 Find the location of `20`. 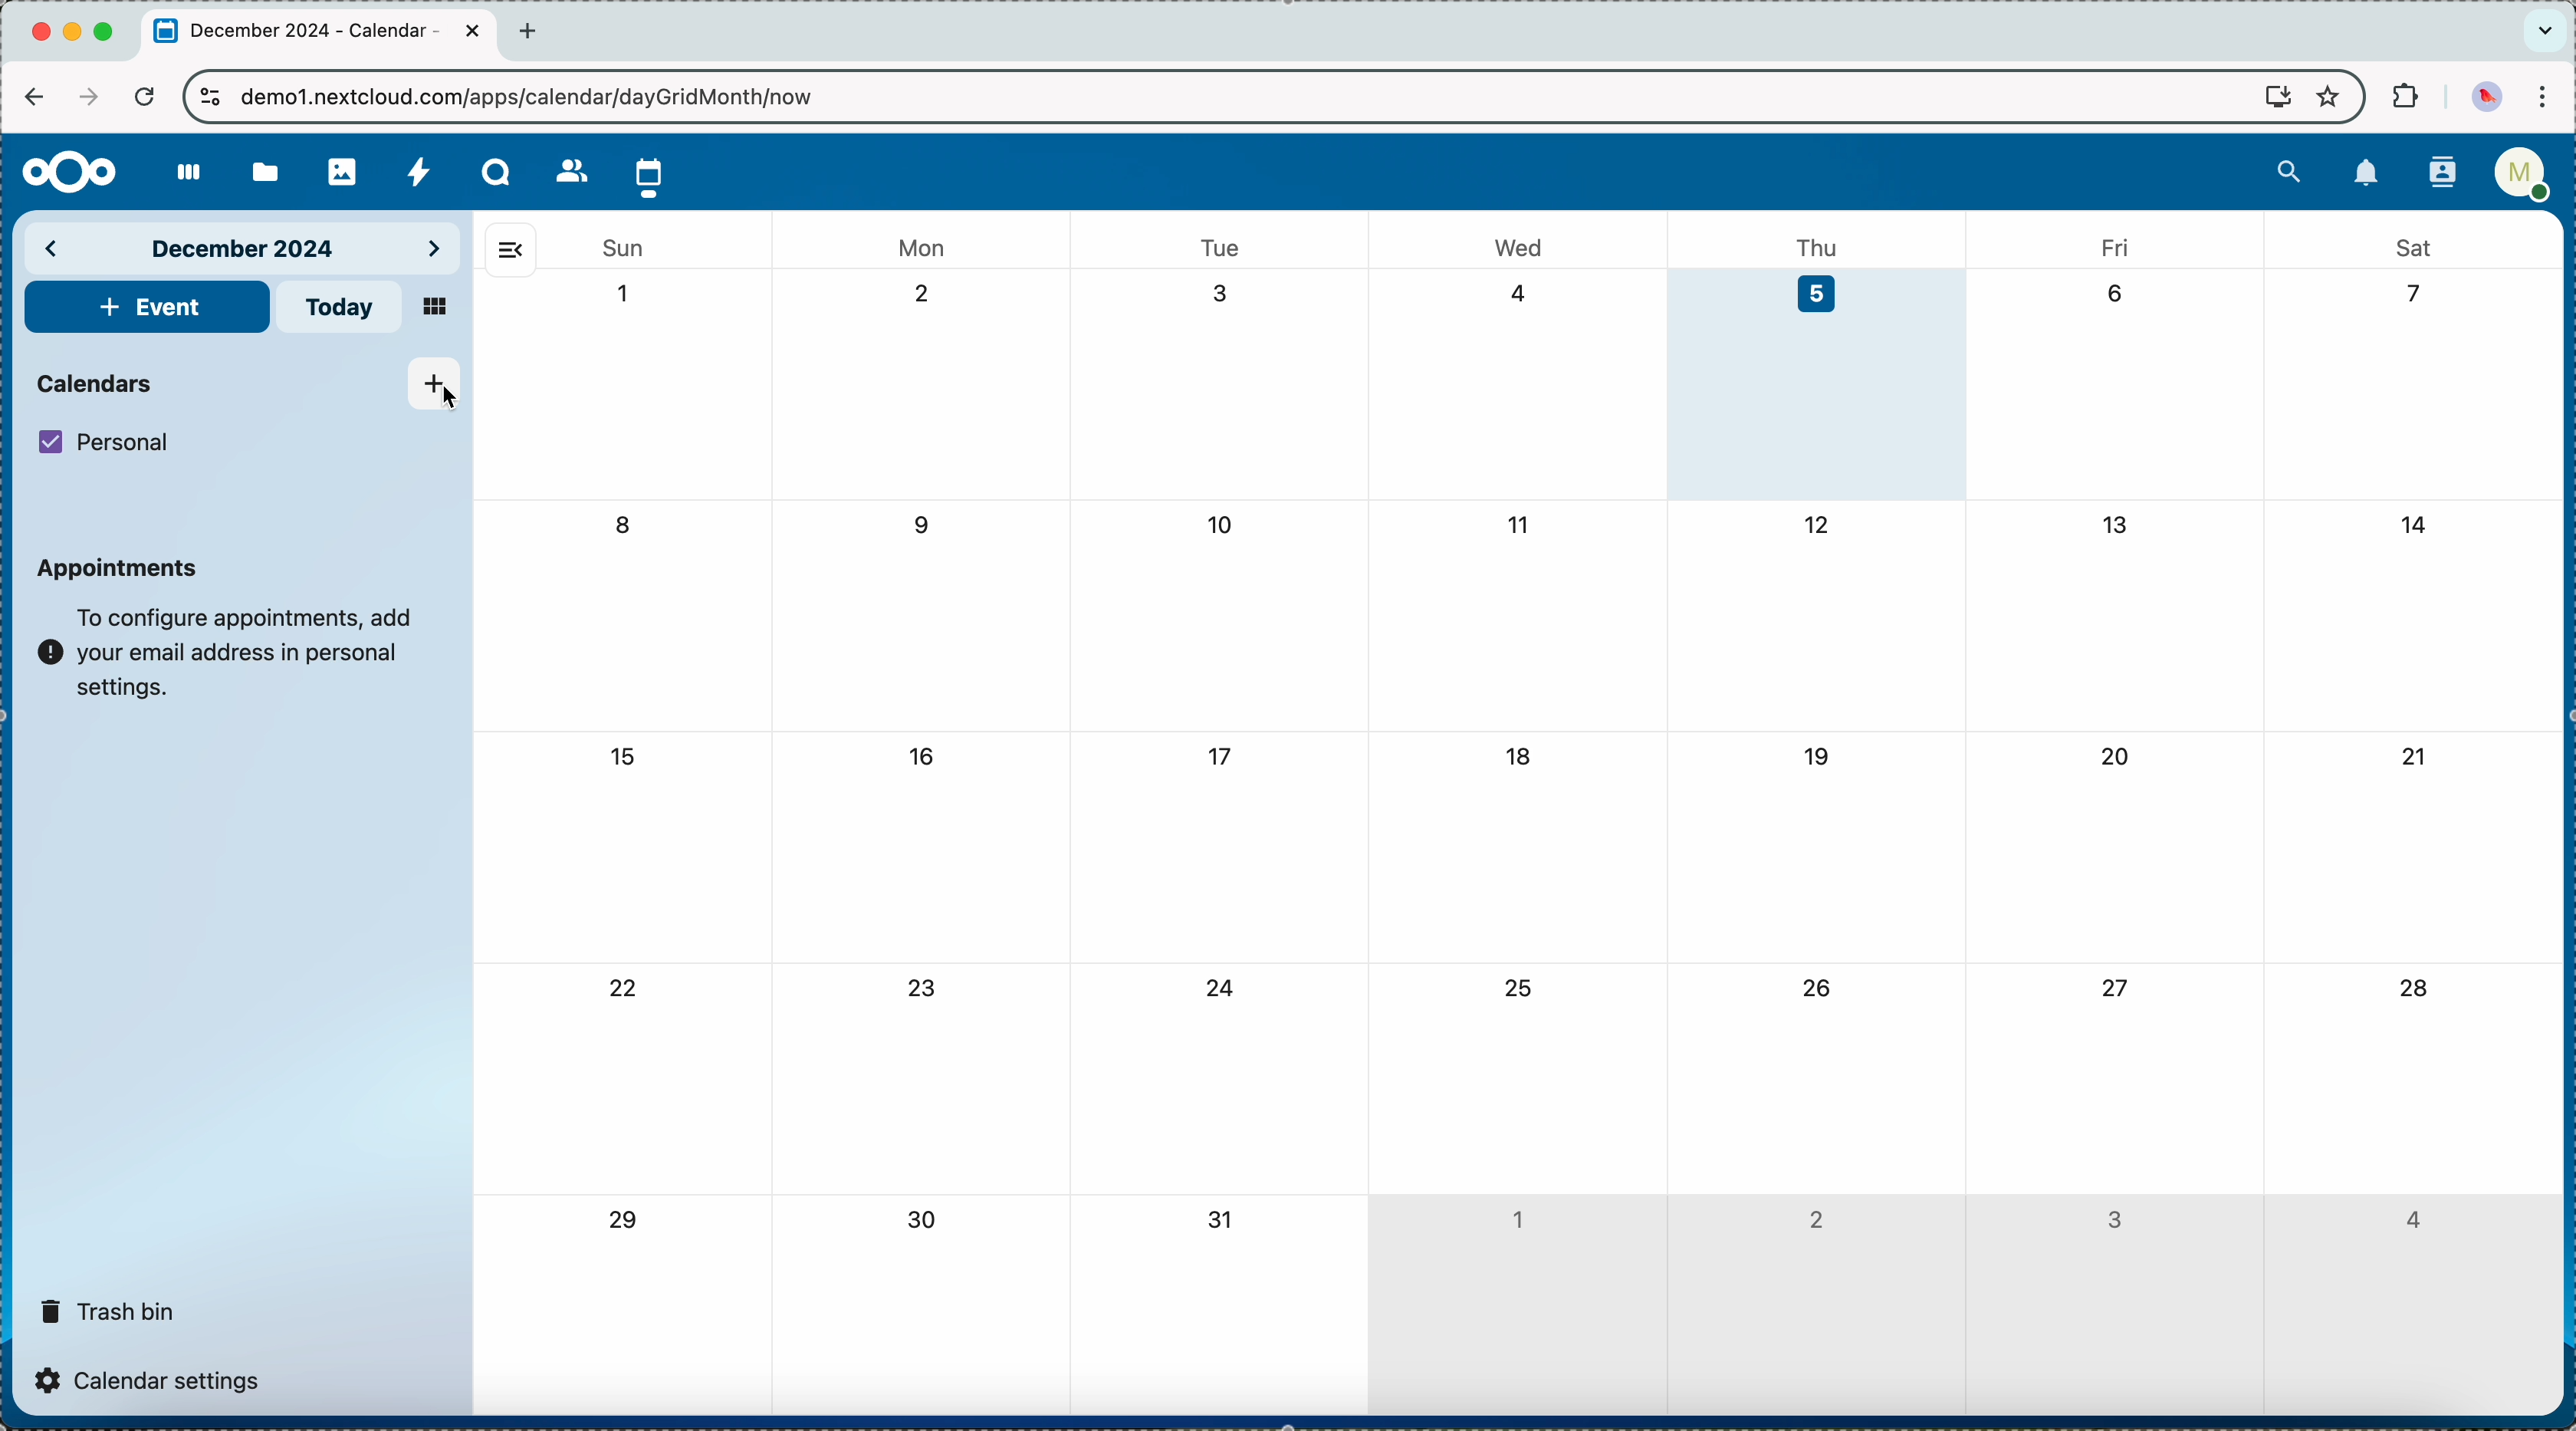

20 is located at coordinates (2117, 756).